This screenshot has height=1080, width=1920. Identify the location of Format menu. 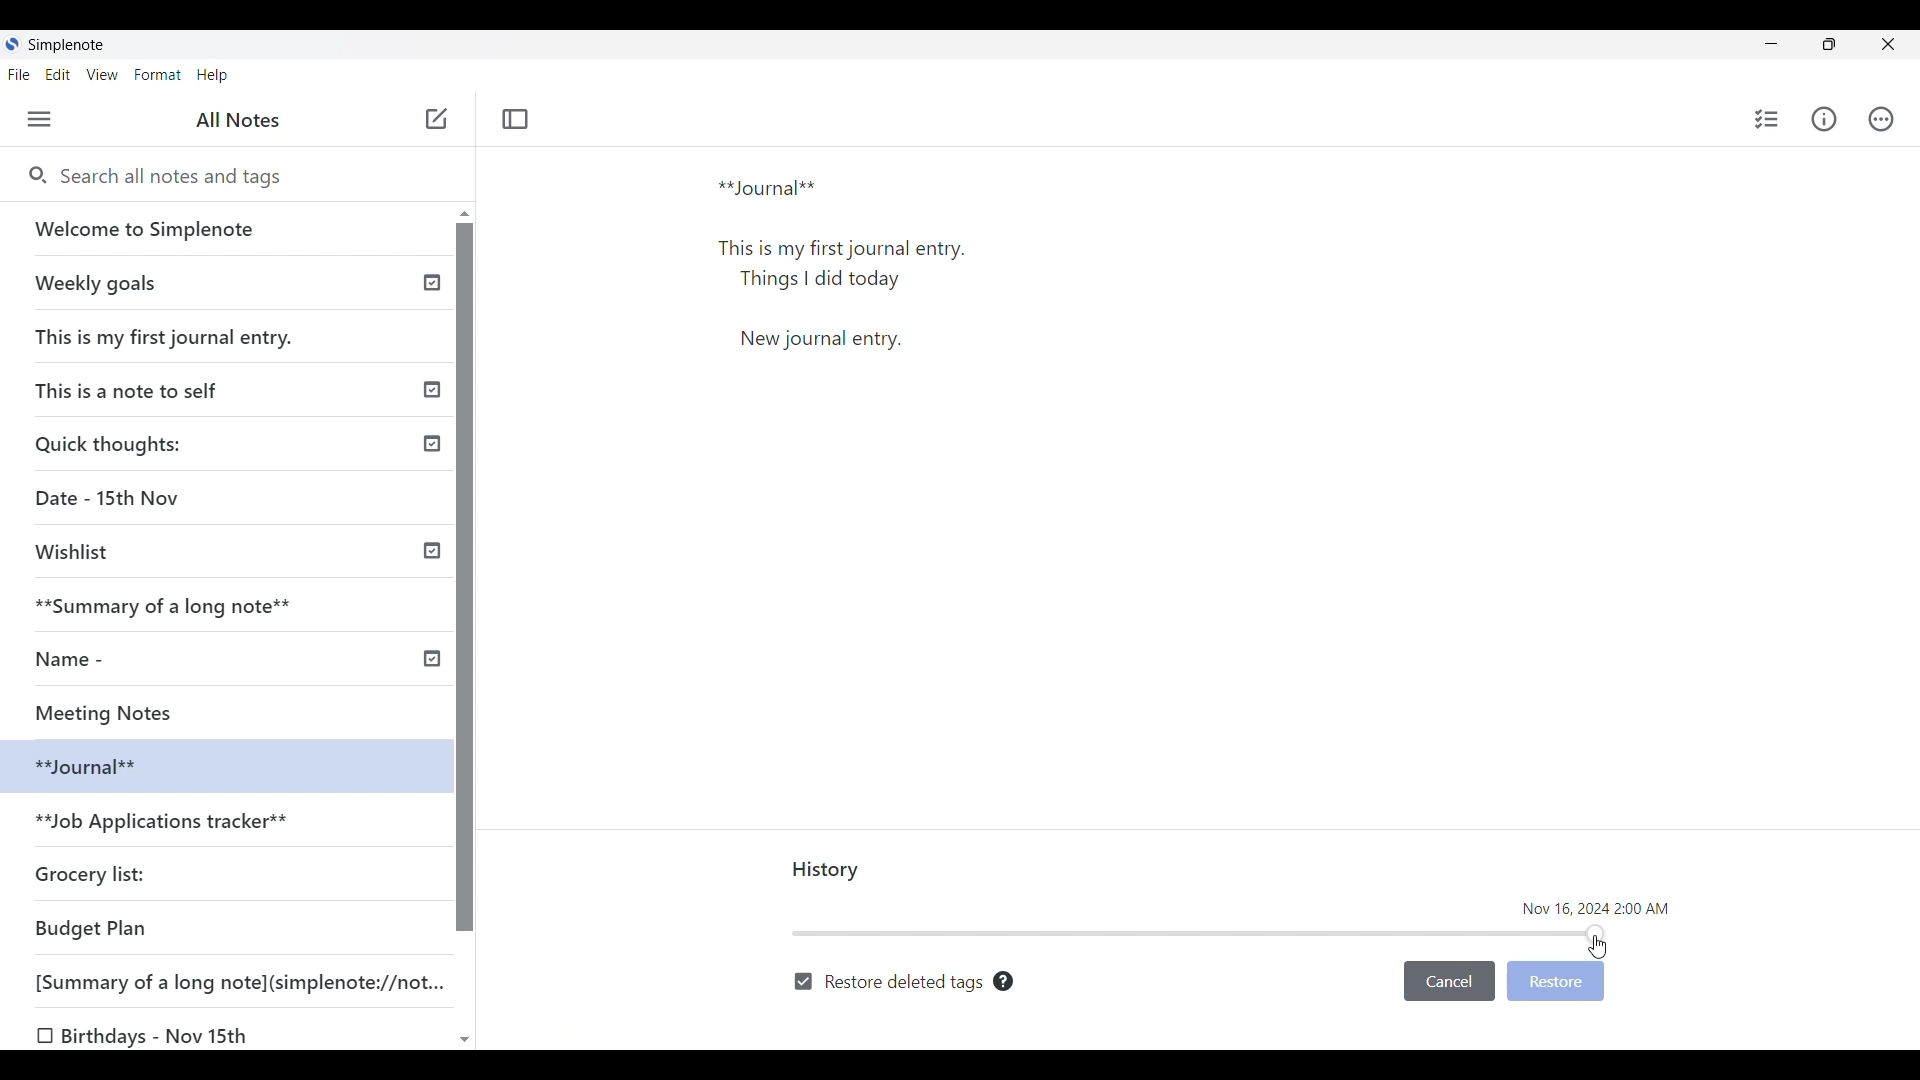
(159, 75).